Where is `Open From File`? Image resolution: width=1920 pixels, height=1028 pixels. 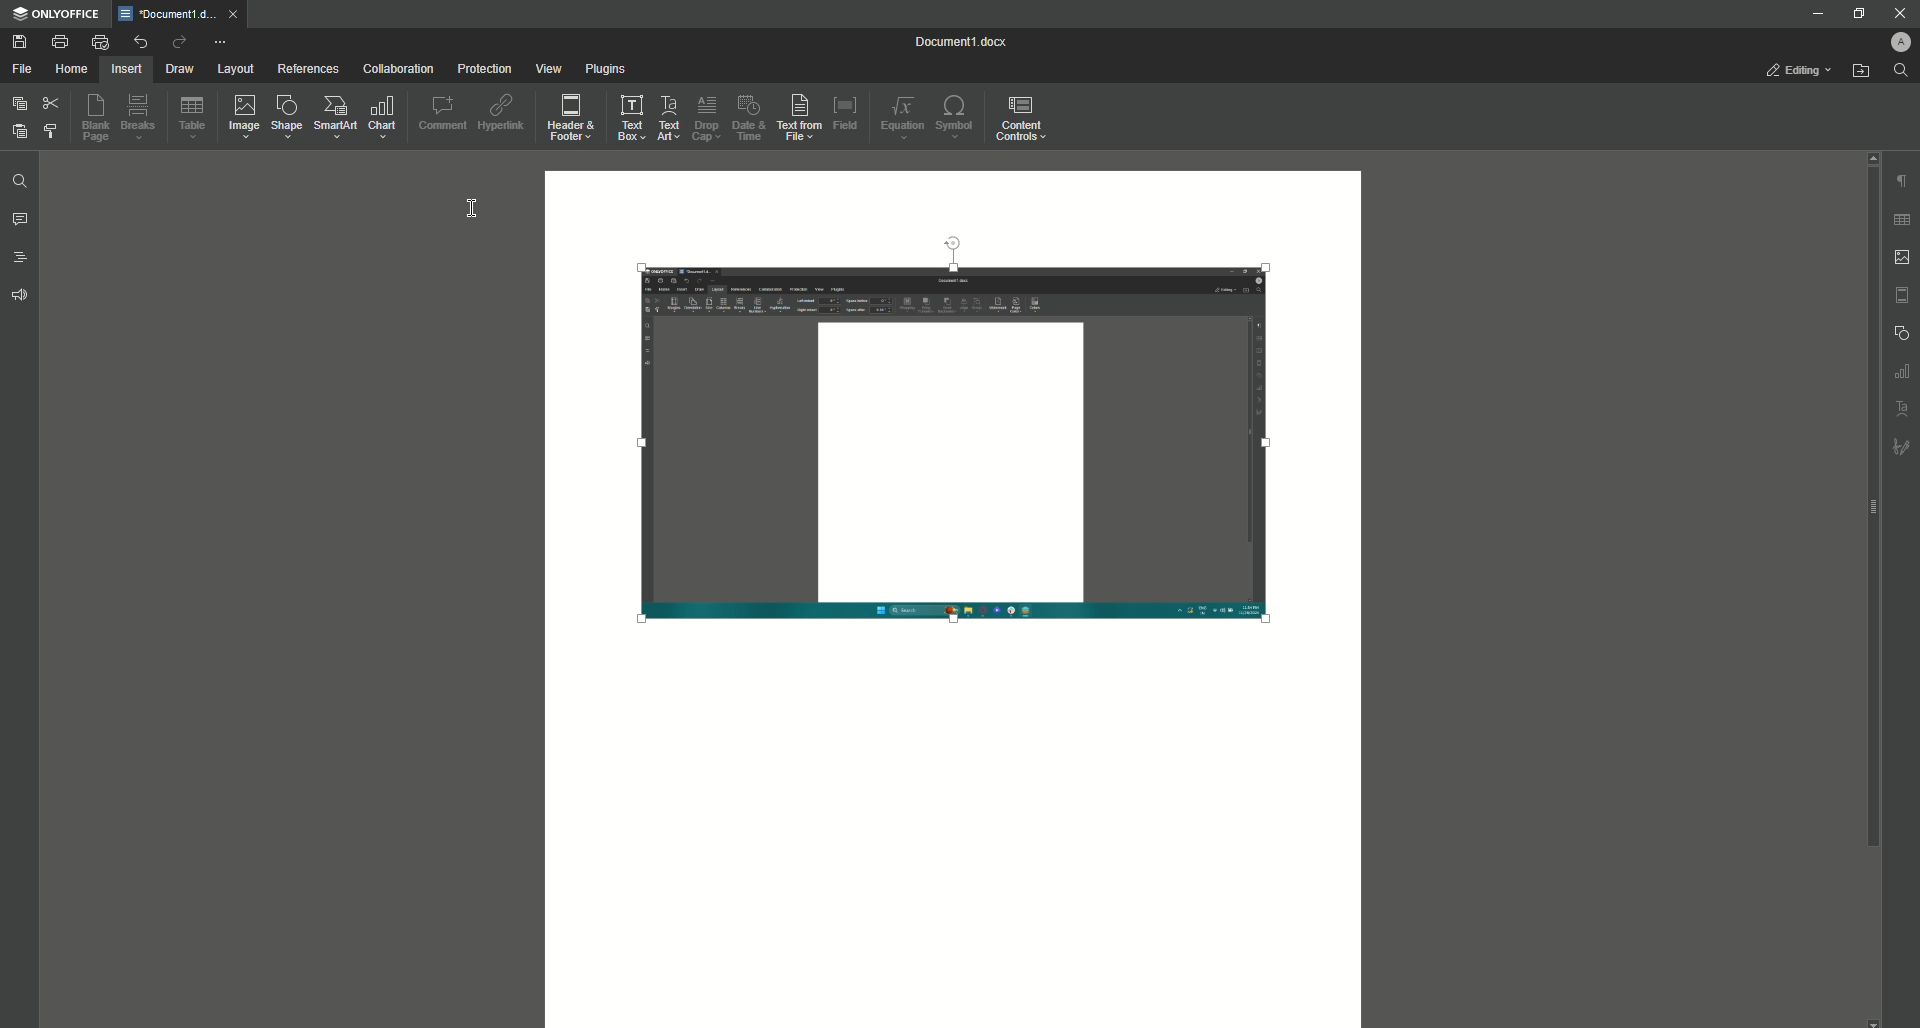
Open From File is located at coordinates (1860, 69).